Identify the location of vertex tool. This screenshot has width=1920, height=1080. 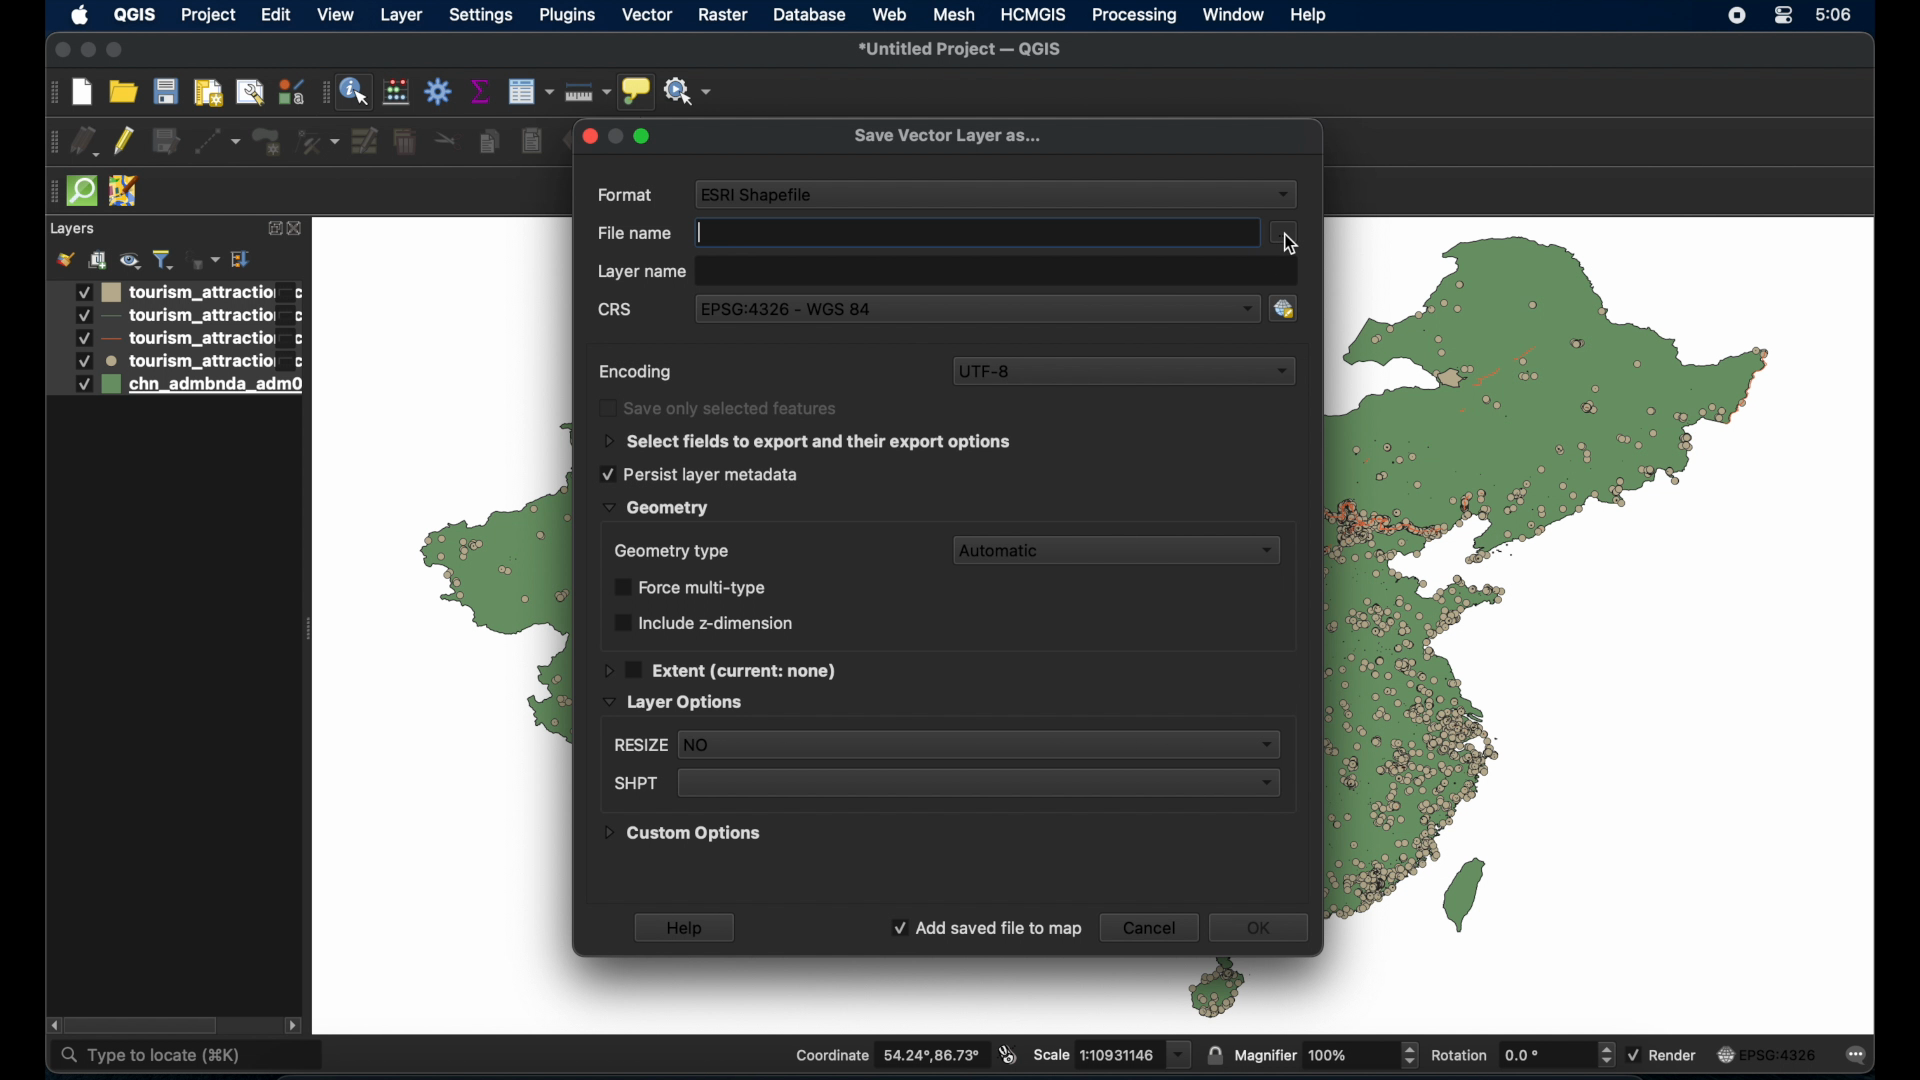
(320, 142).